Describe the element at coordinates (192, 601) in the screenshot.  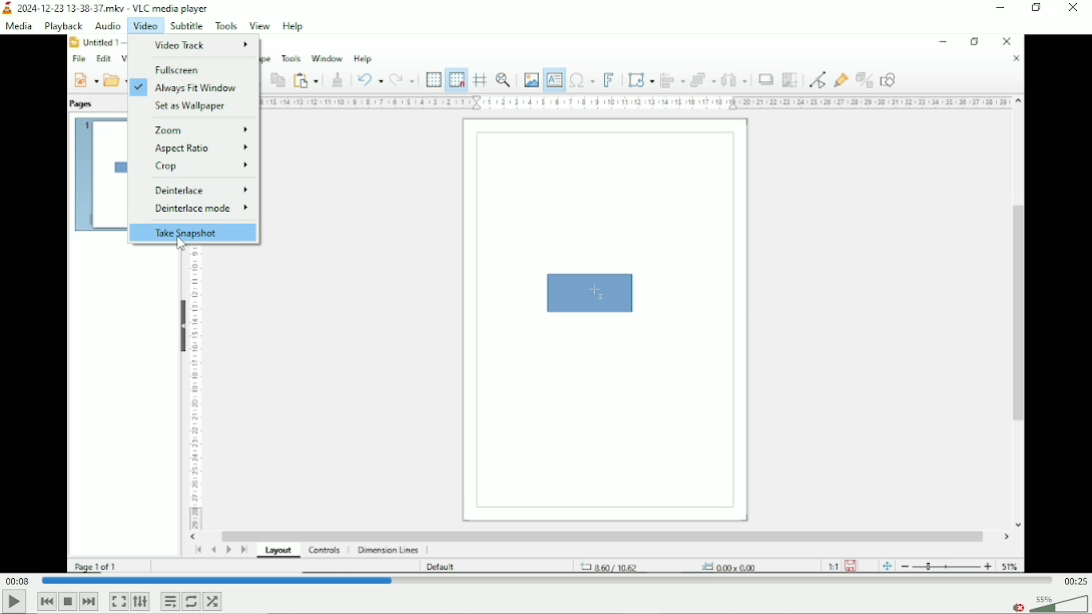
I see `Toggle between loop all, loop one and no loop` at that location.